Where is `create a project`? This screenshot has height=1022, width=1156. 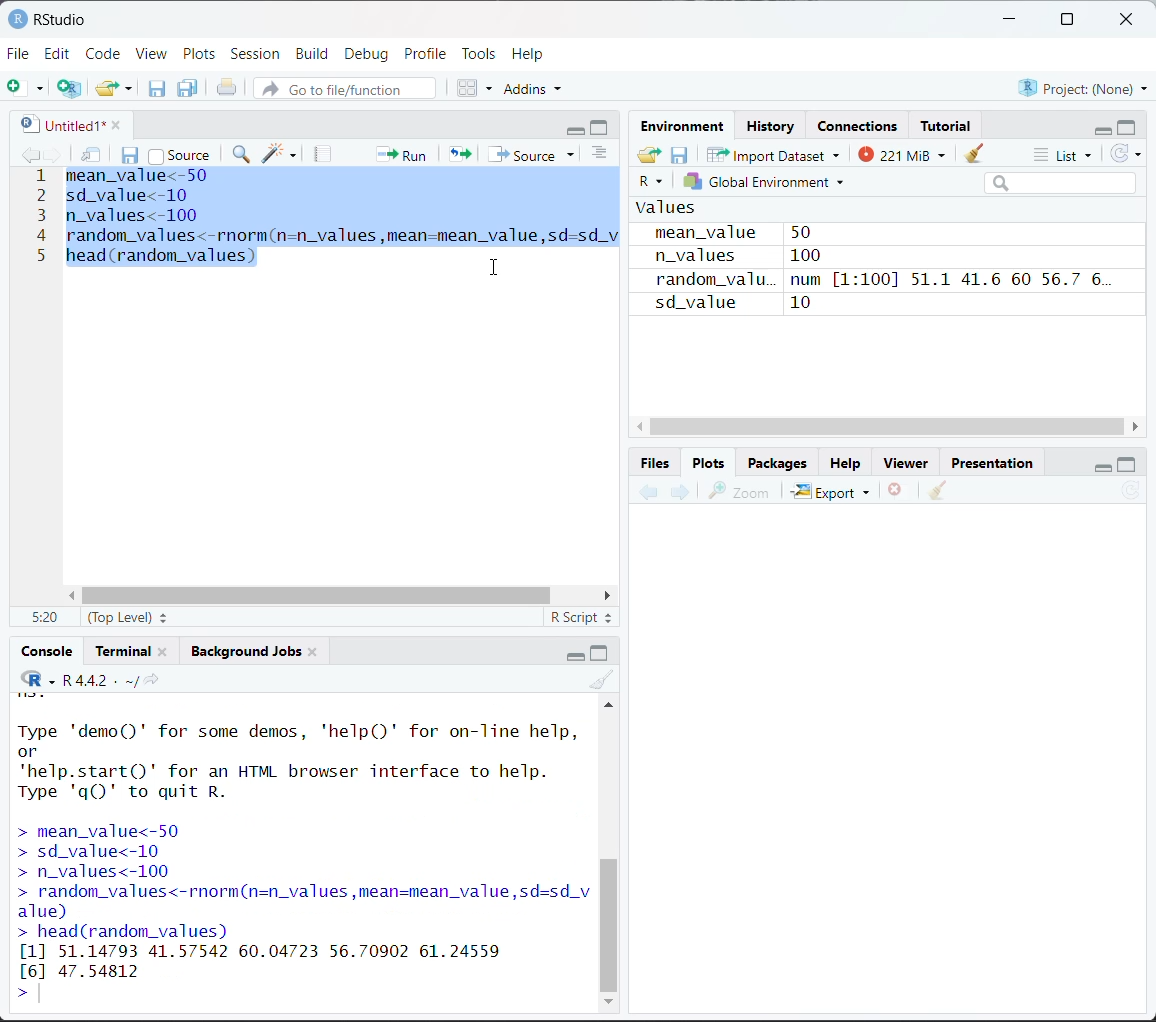 create a project is located at coordinates (69, 88).